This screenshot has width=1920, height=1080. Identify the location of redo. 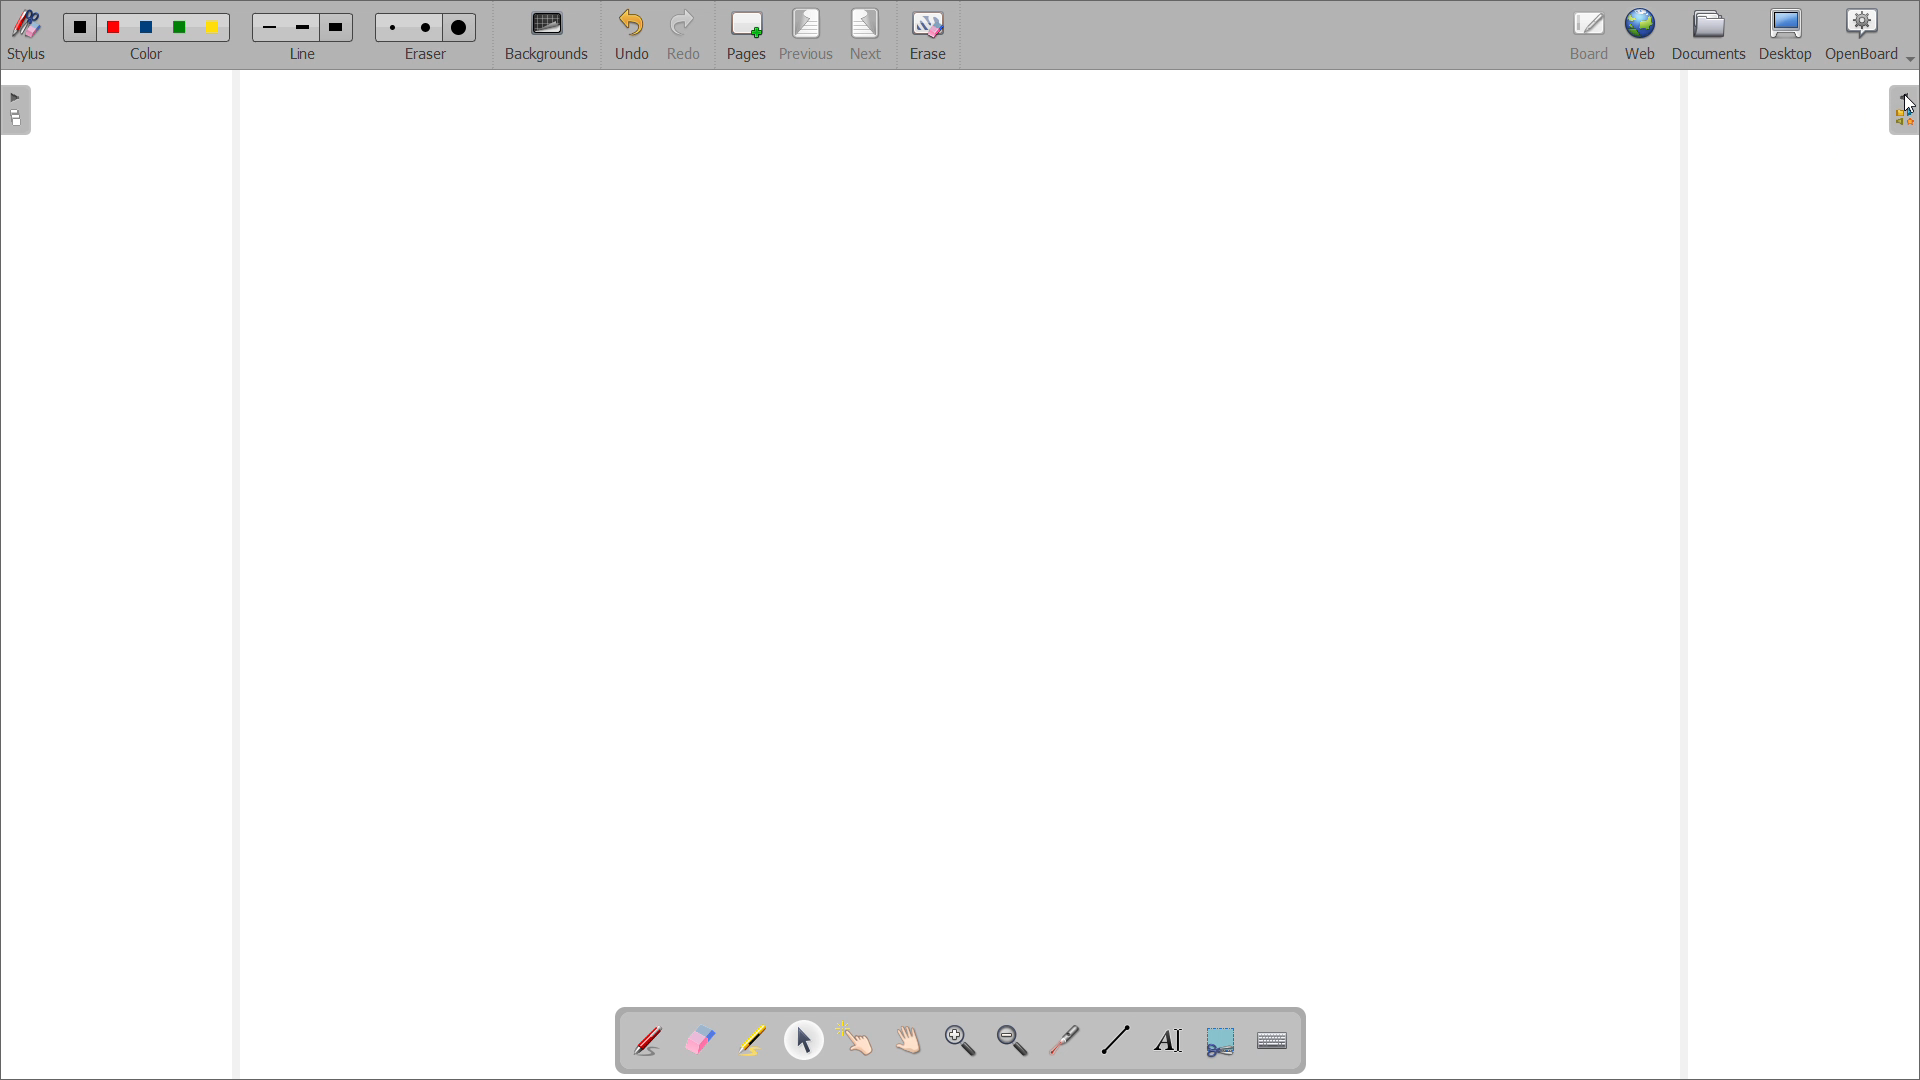
(687, 35).